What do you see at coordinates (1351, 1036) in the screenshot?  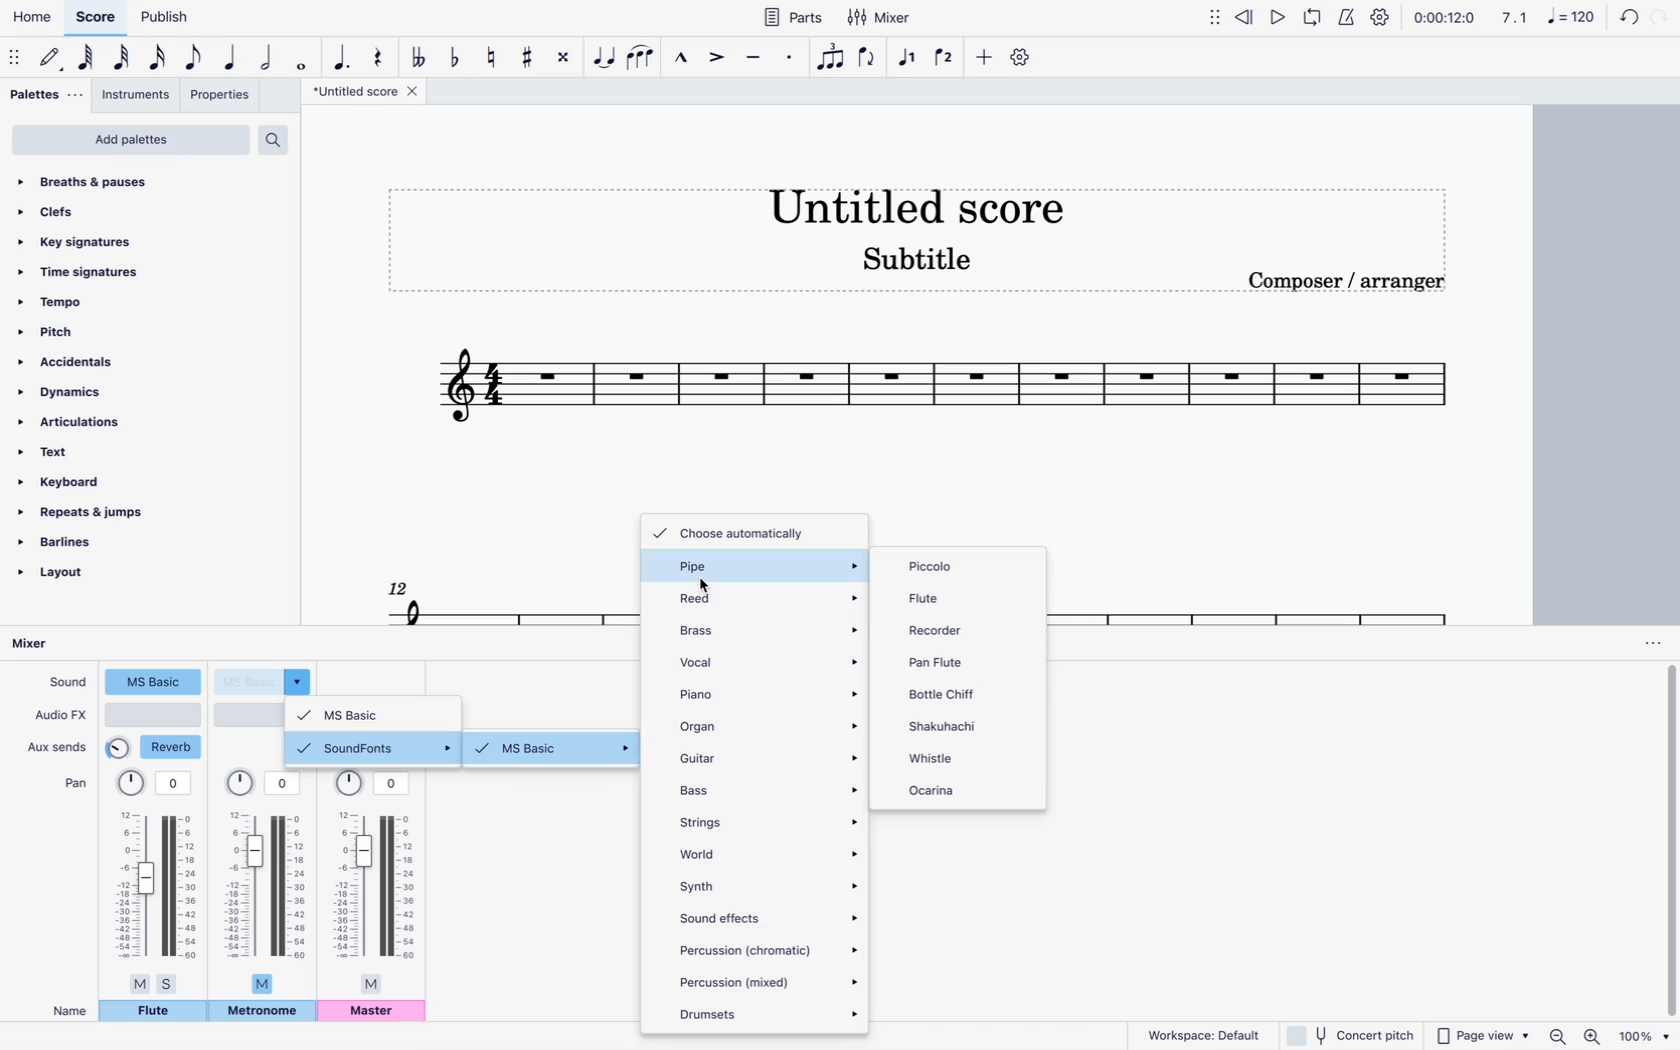 I see `concert pitch` at bounding box center [1351, 1036].